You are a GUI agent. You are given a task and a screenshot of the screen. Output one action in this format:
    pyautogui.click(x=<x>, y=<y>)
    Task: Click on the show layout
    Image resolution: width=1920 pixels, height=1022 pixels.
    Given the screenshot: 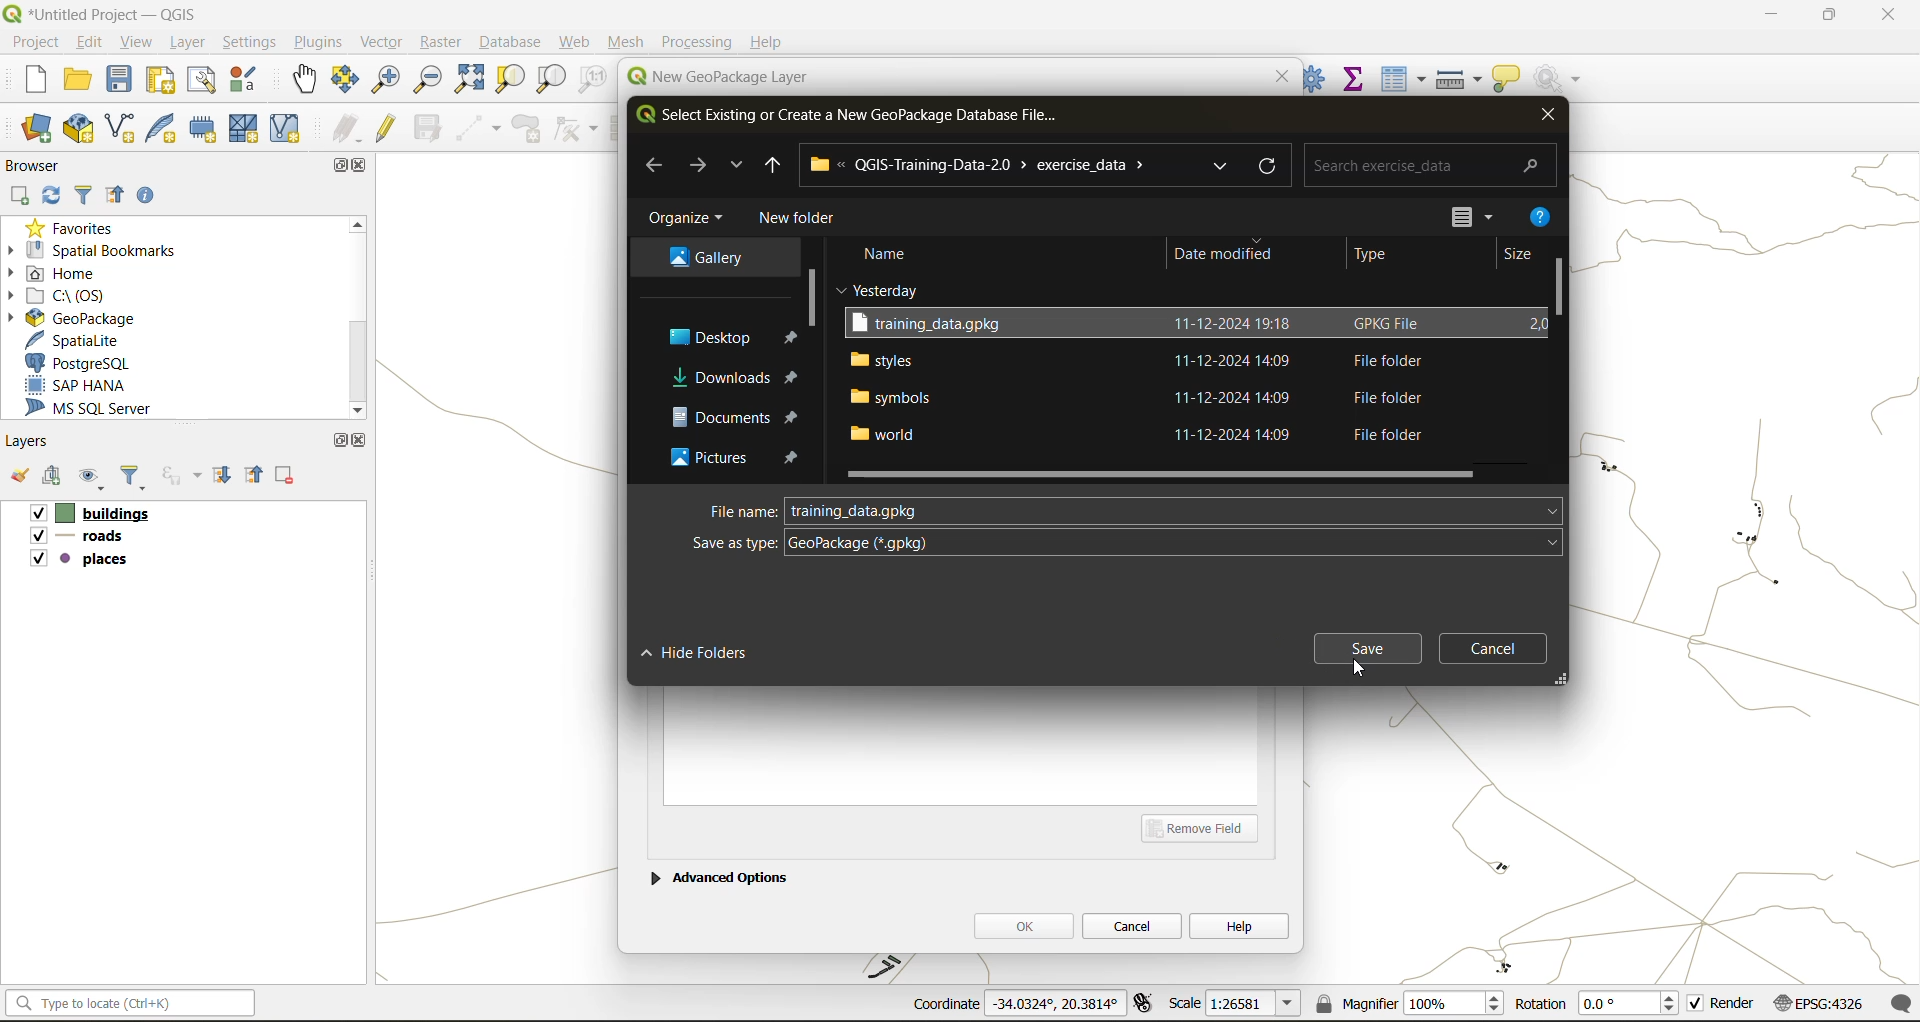 What is the action you would take?
    pyautogui.click(x=203, y=80)
    